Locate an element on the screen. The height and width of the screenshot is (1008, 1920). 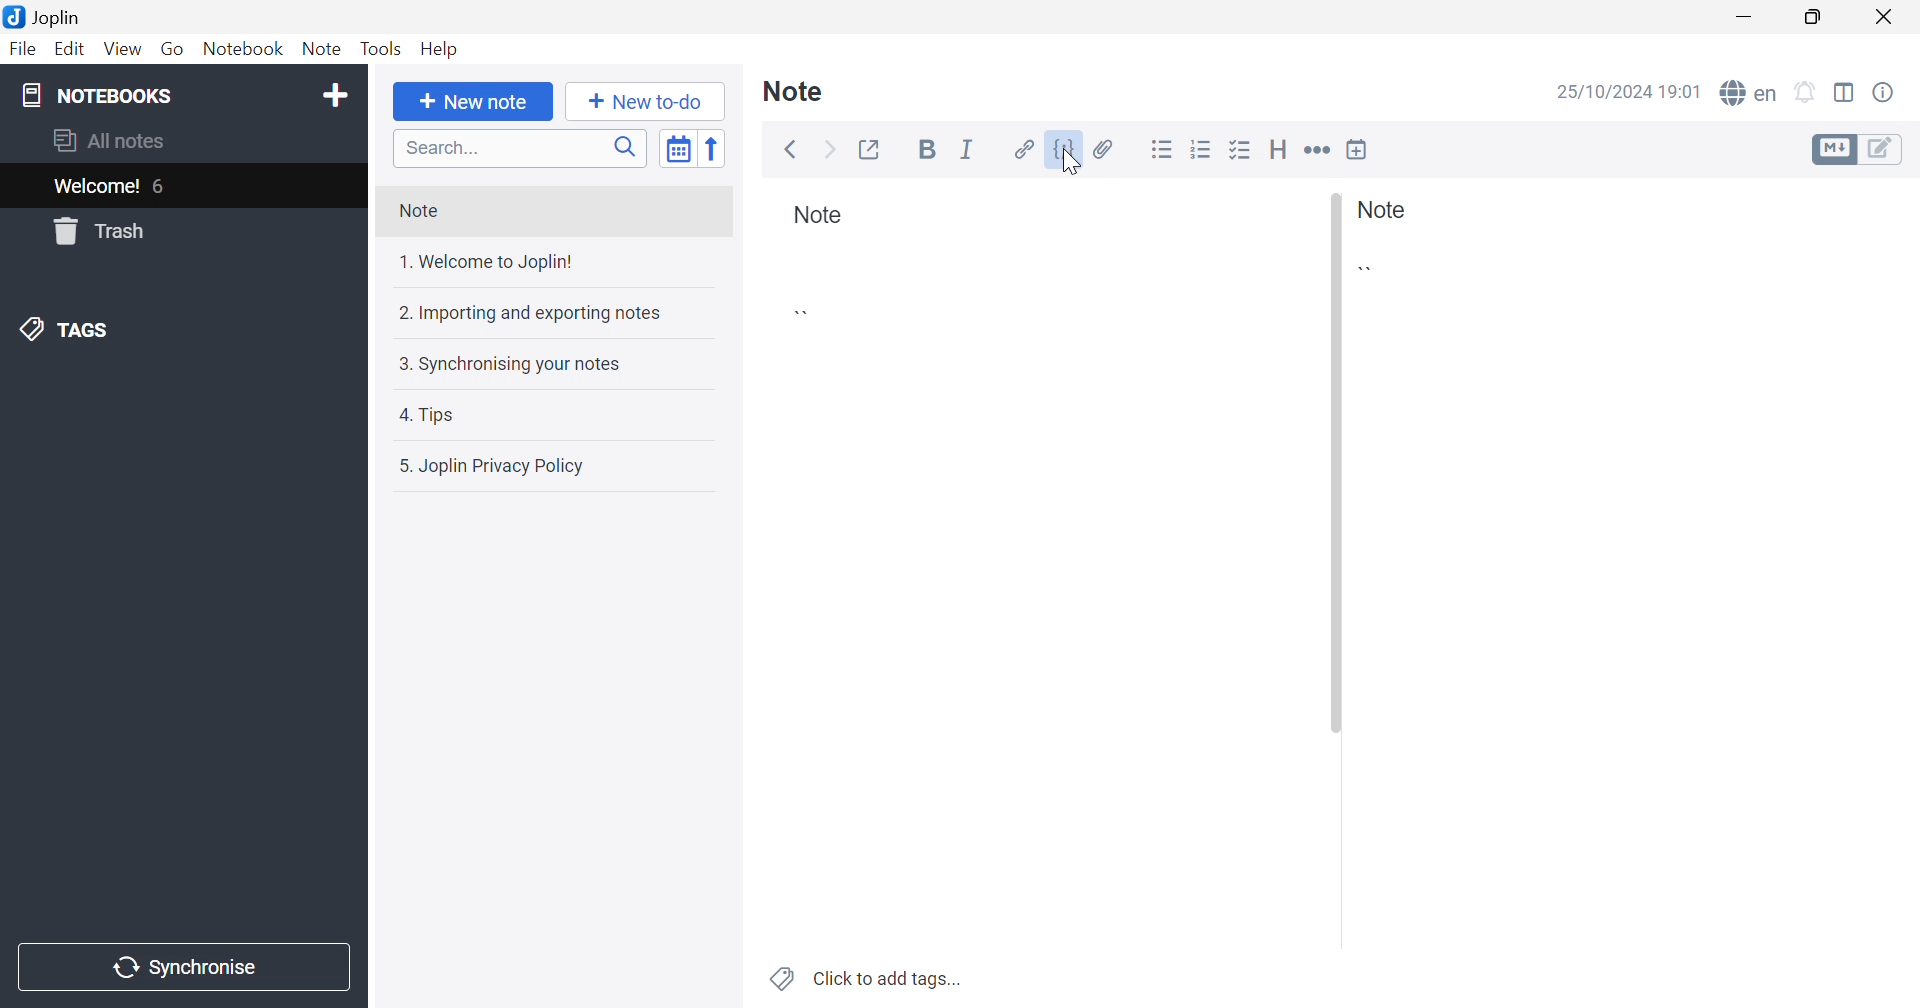
Minimize is located at coordinates (1749, 18).